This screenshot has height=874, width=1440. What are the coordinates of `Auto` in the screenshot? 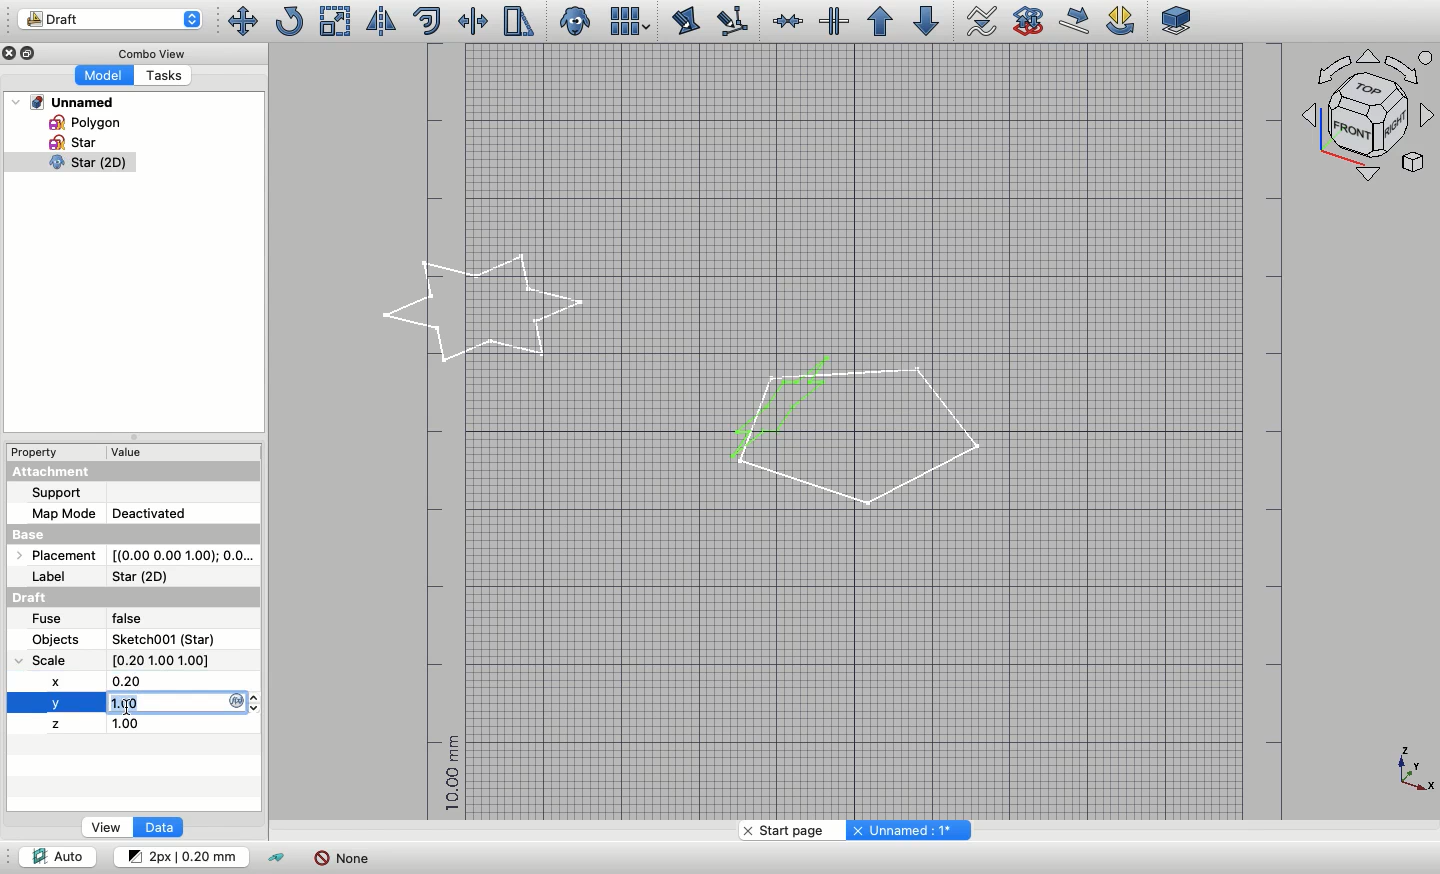 It's located at (57, 855).